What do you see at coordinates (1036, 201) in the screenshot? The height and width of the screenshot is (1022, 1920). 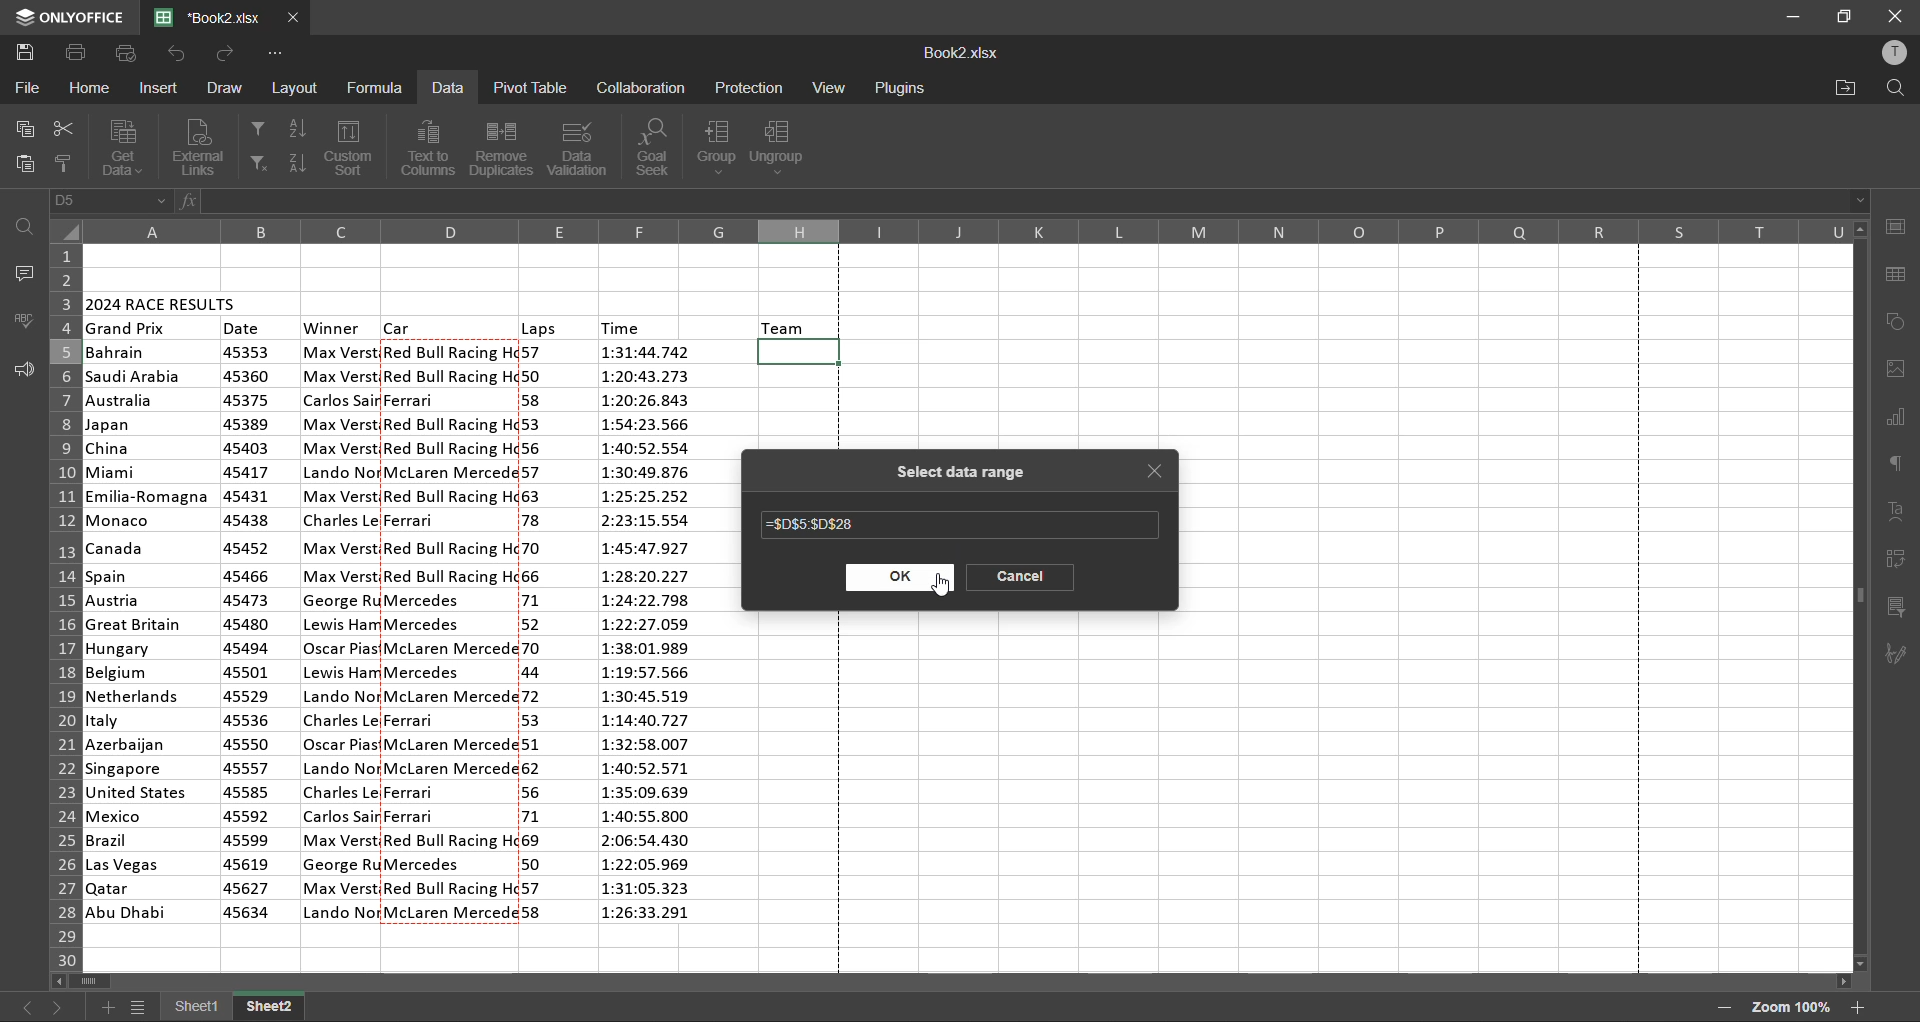 I see `formula bar` at bounding box center [1036, 201].